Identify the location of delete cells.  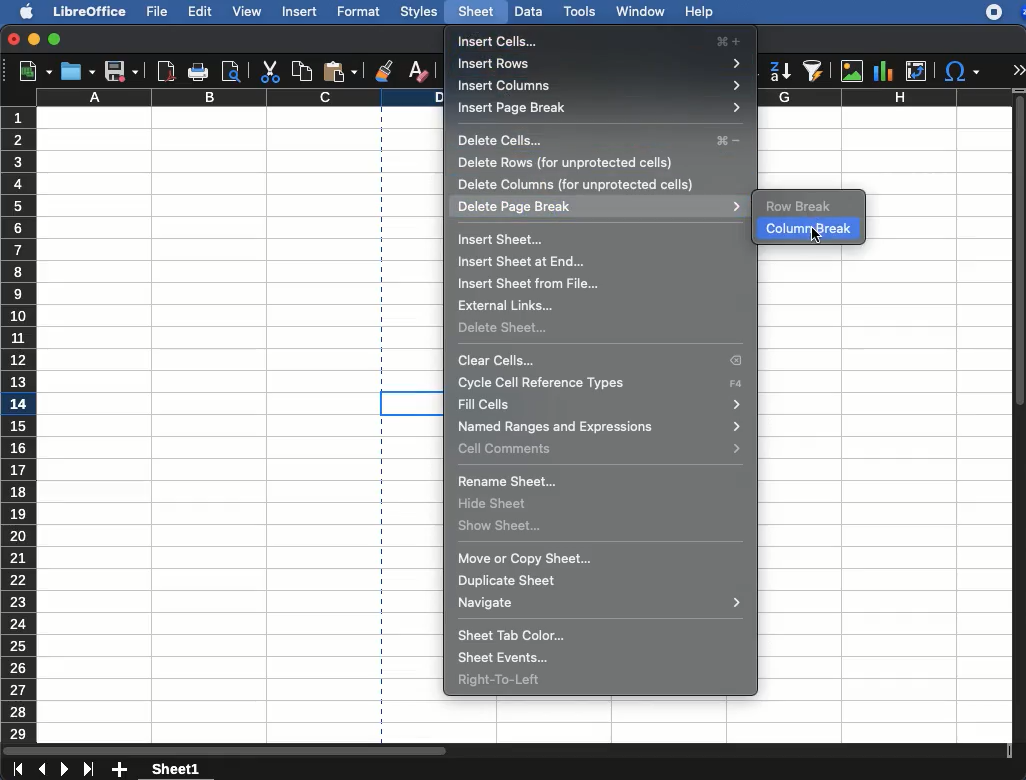
(603, 142).